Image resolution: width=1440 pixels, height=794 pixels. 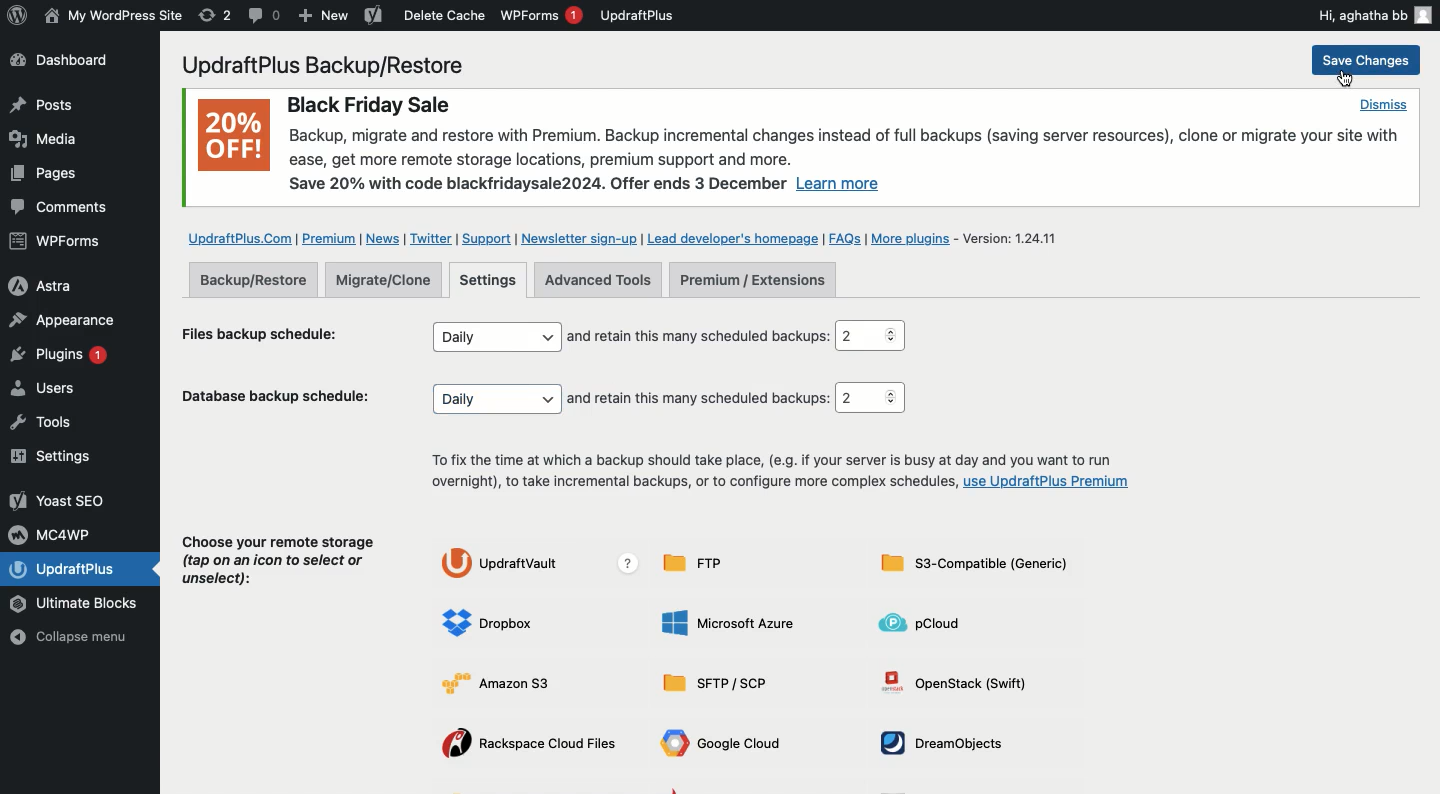 I want to click on Yoast, so click(x=372, y=17).